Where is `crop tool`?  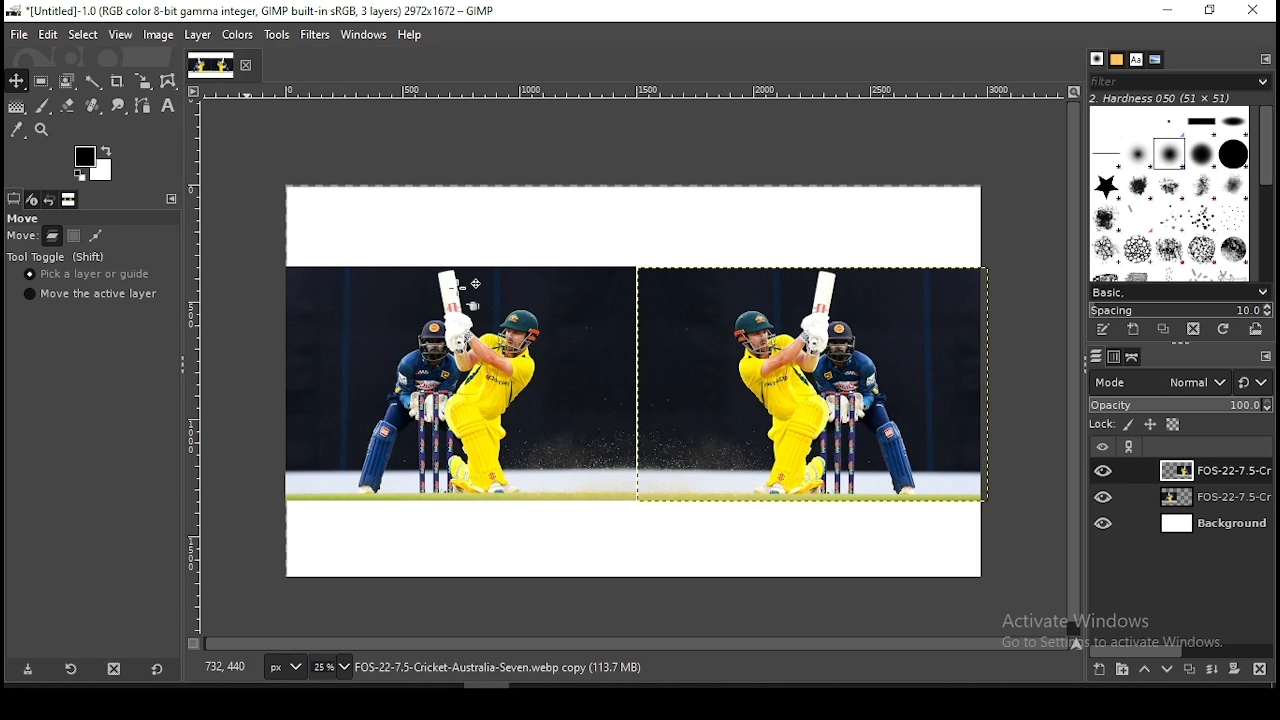
crop tool is located at coordinates (116, 80).